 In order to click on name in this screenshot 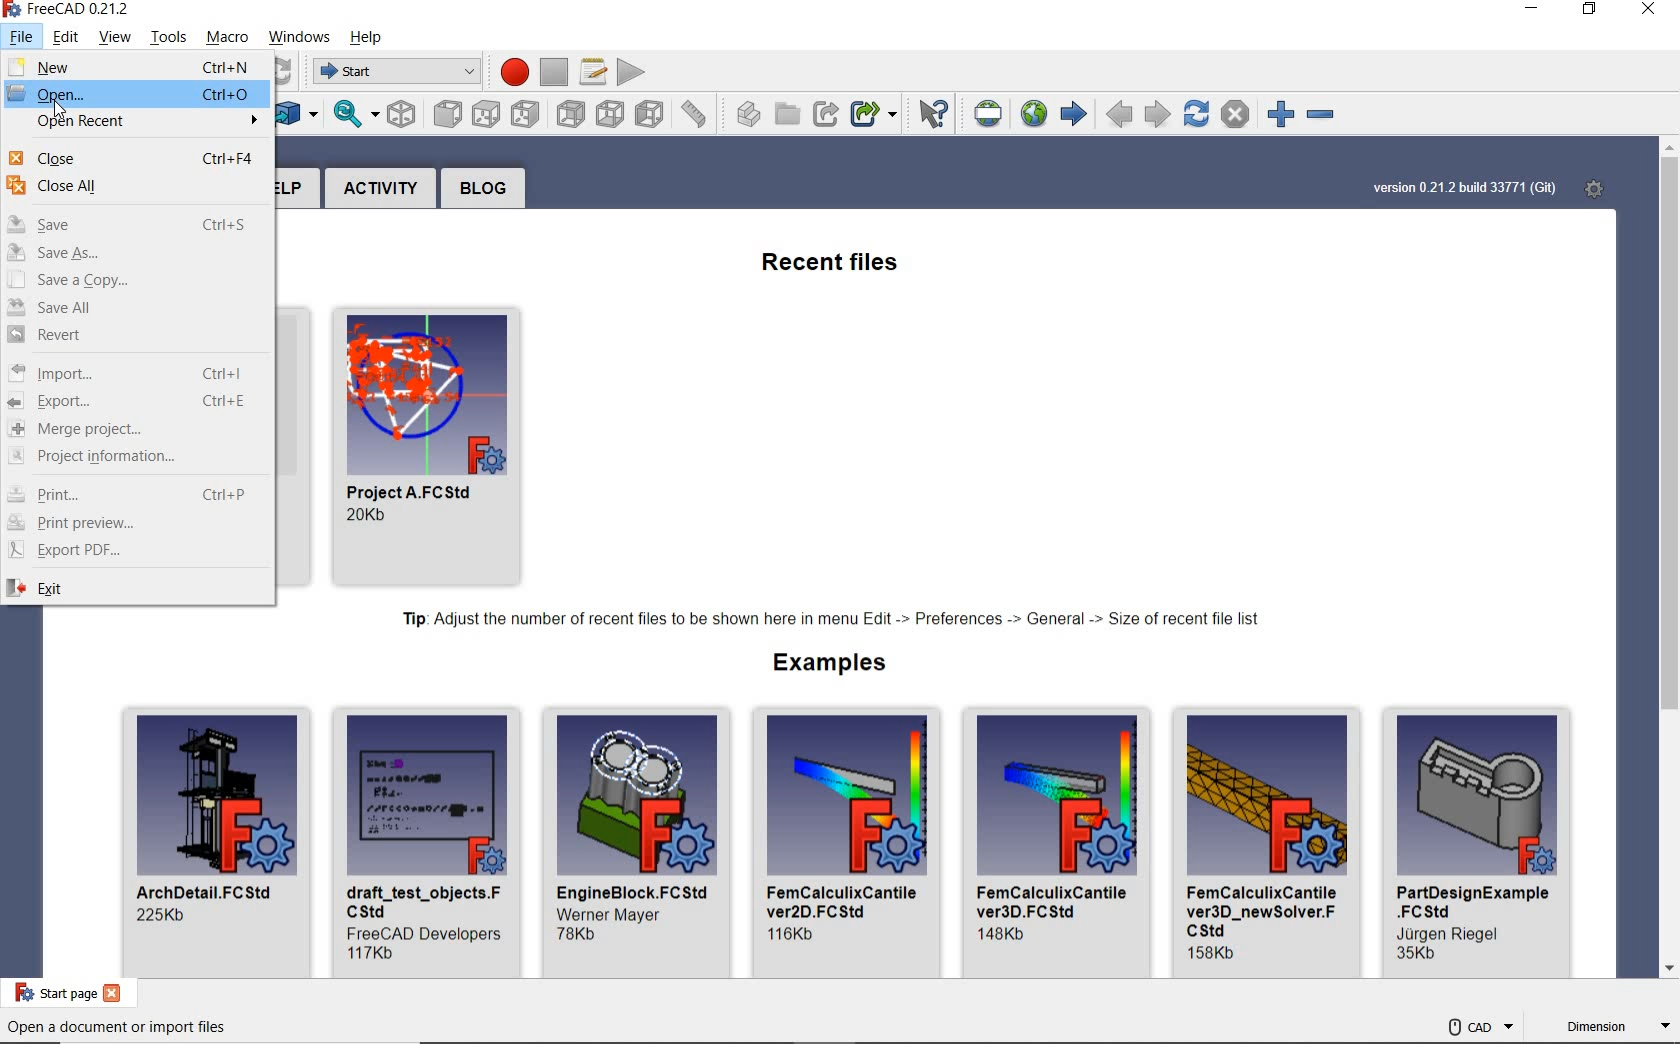, I will do `click(1264, 909)`.